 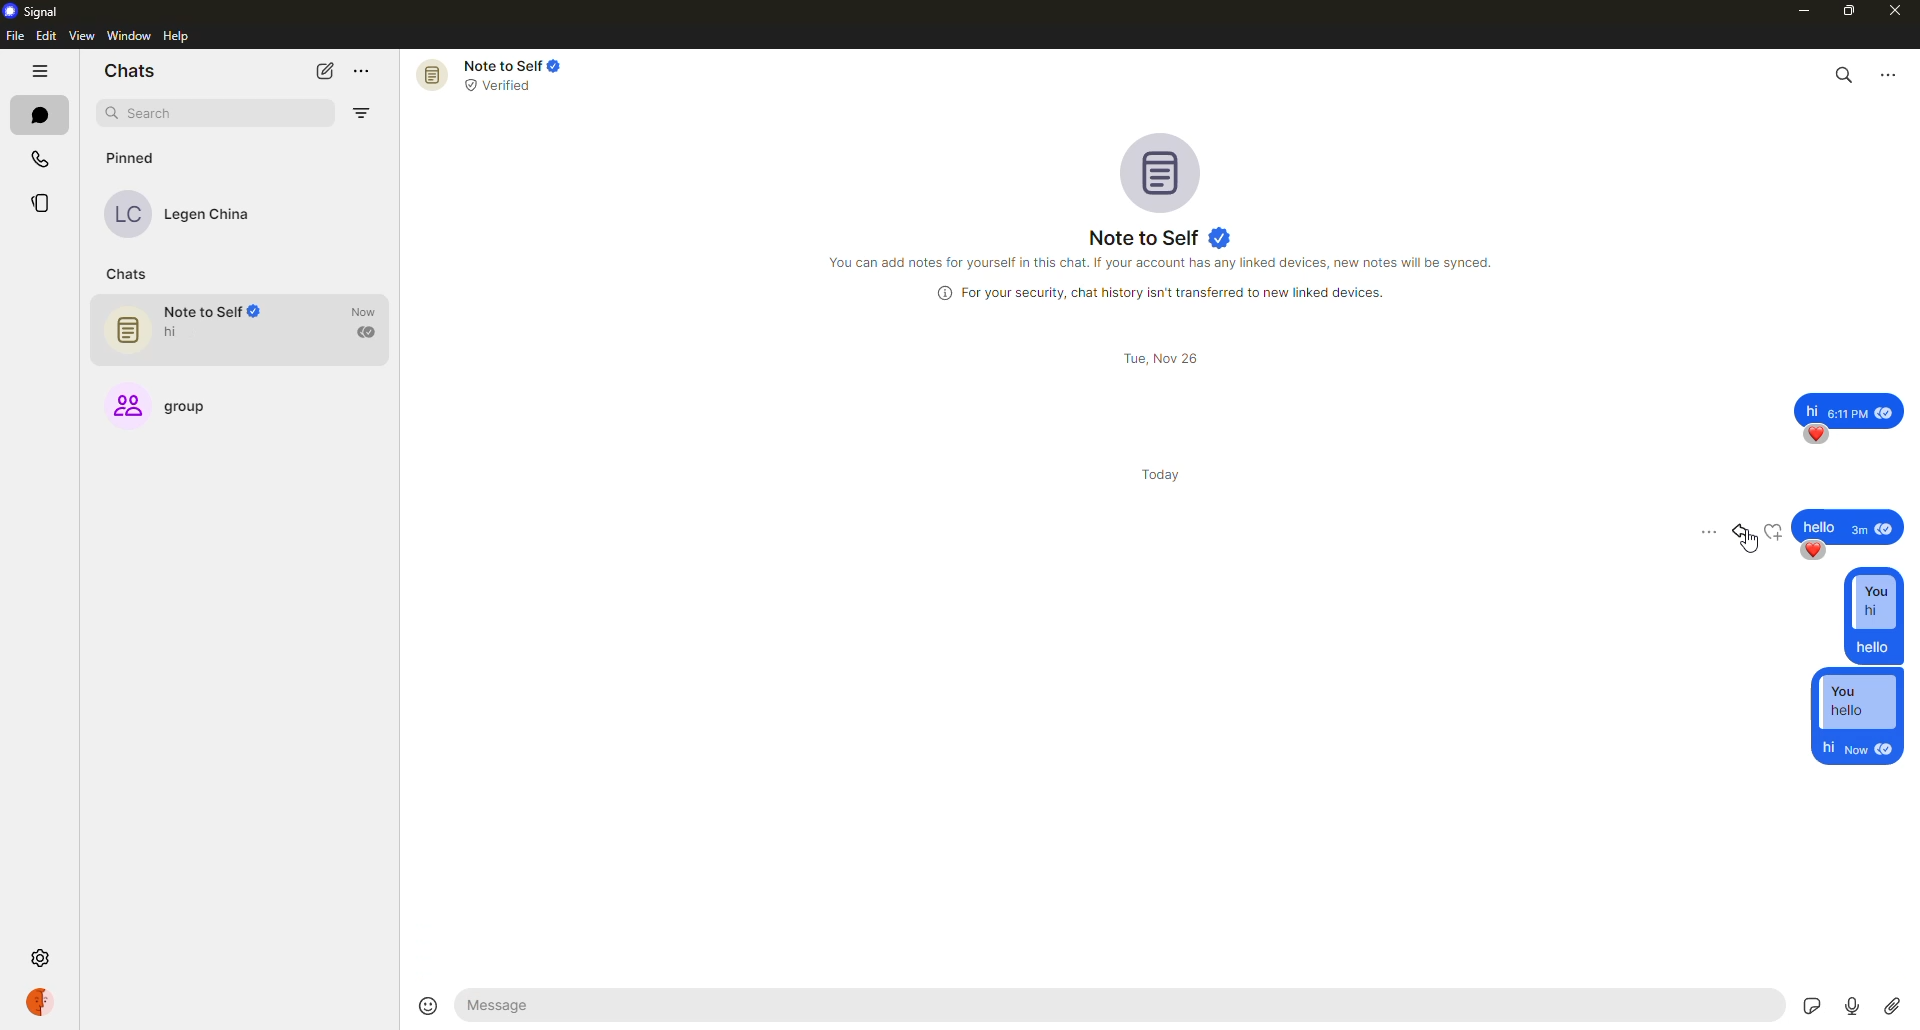 What do you see at coordinates (1160, 359) in the screenshot?
I see `day` at bounding box center [1160, 359].